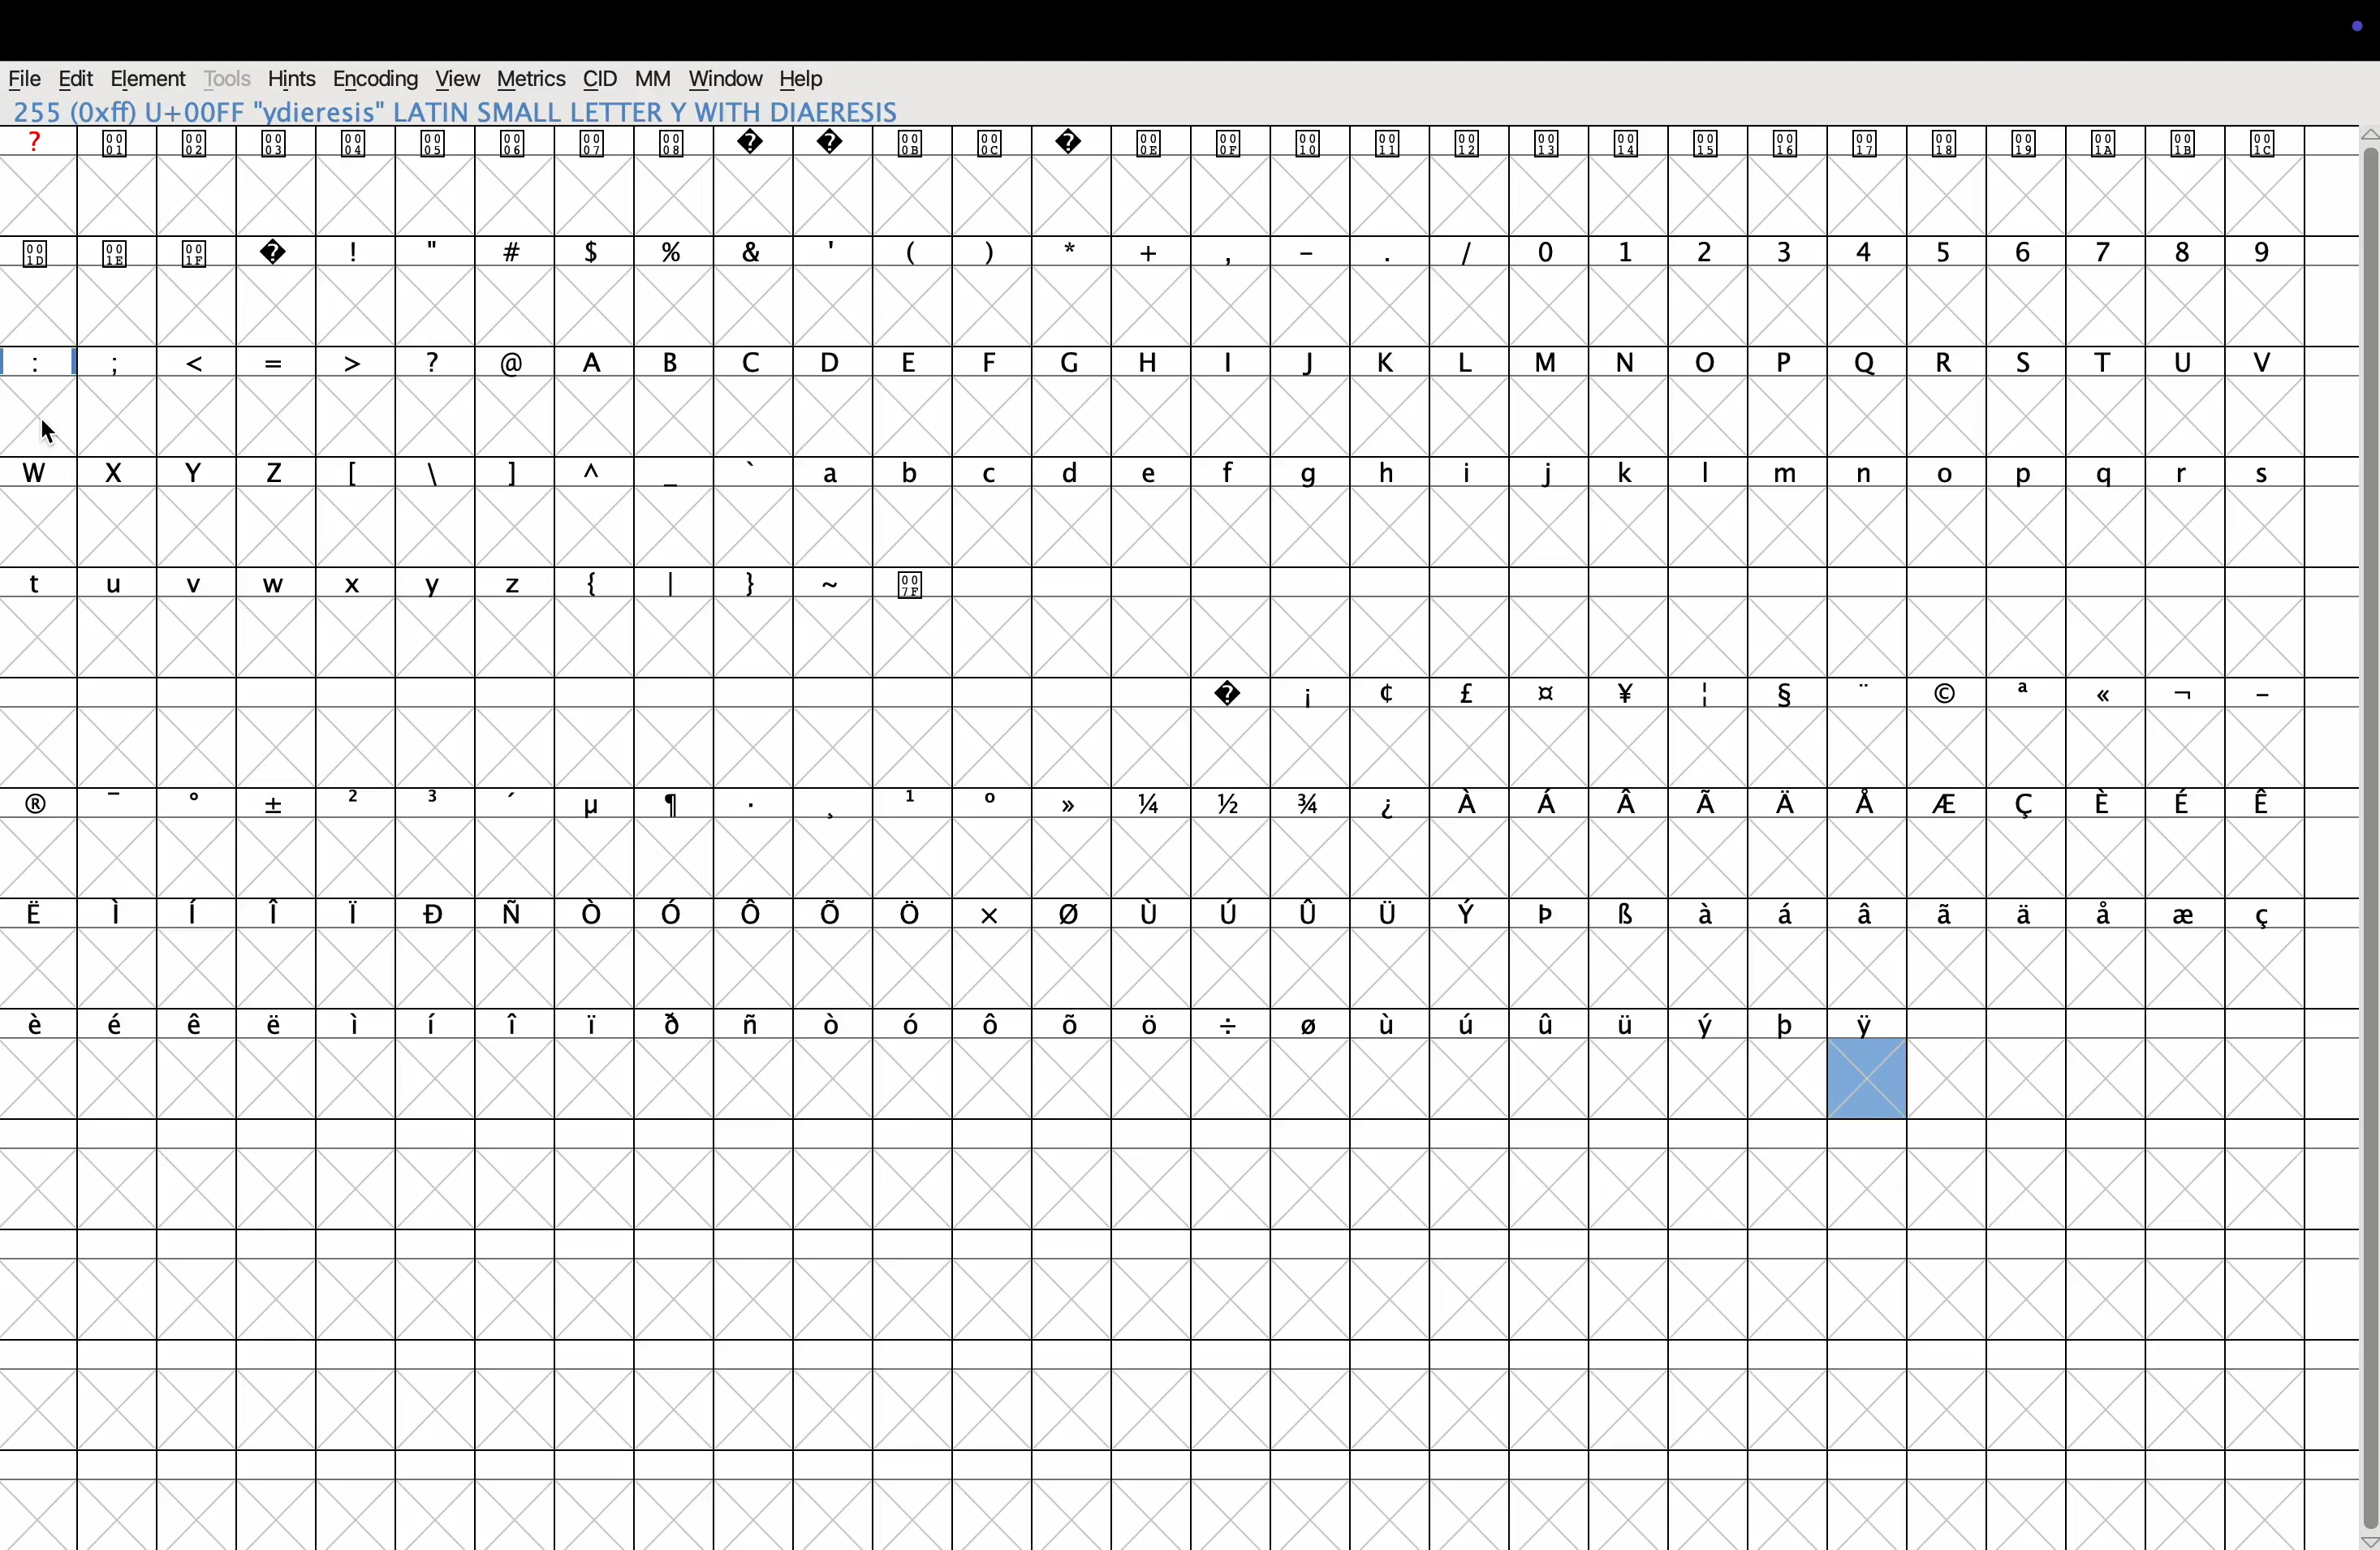 The height and width of the screenshot is (1550, 2380). I want to click on y, so click(203, 504).